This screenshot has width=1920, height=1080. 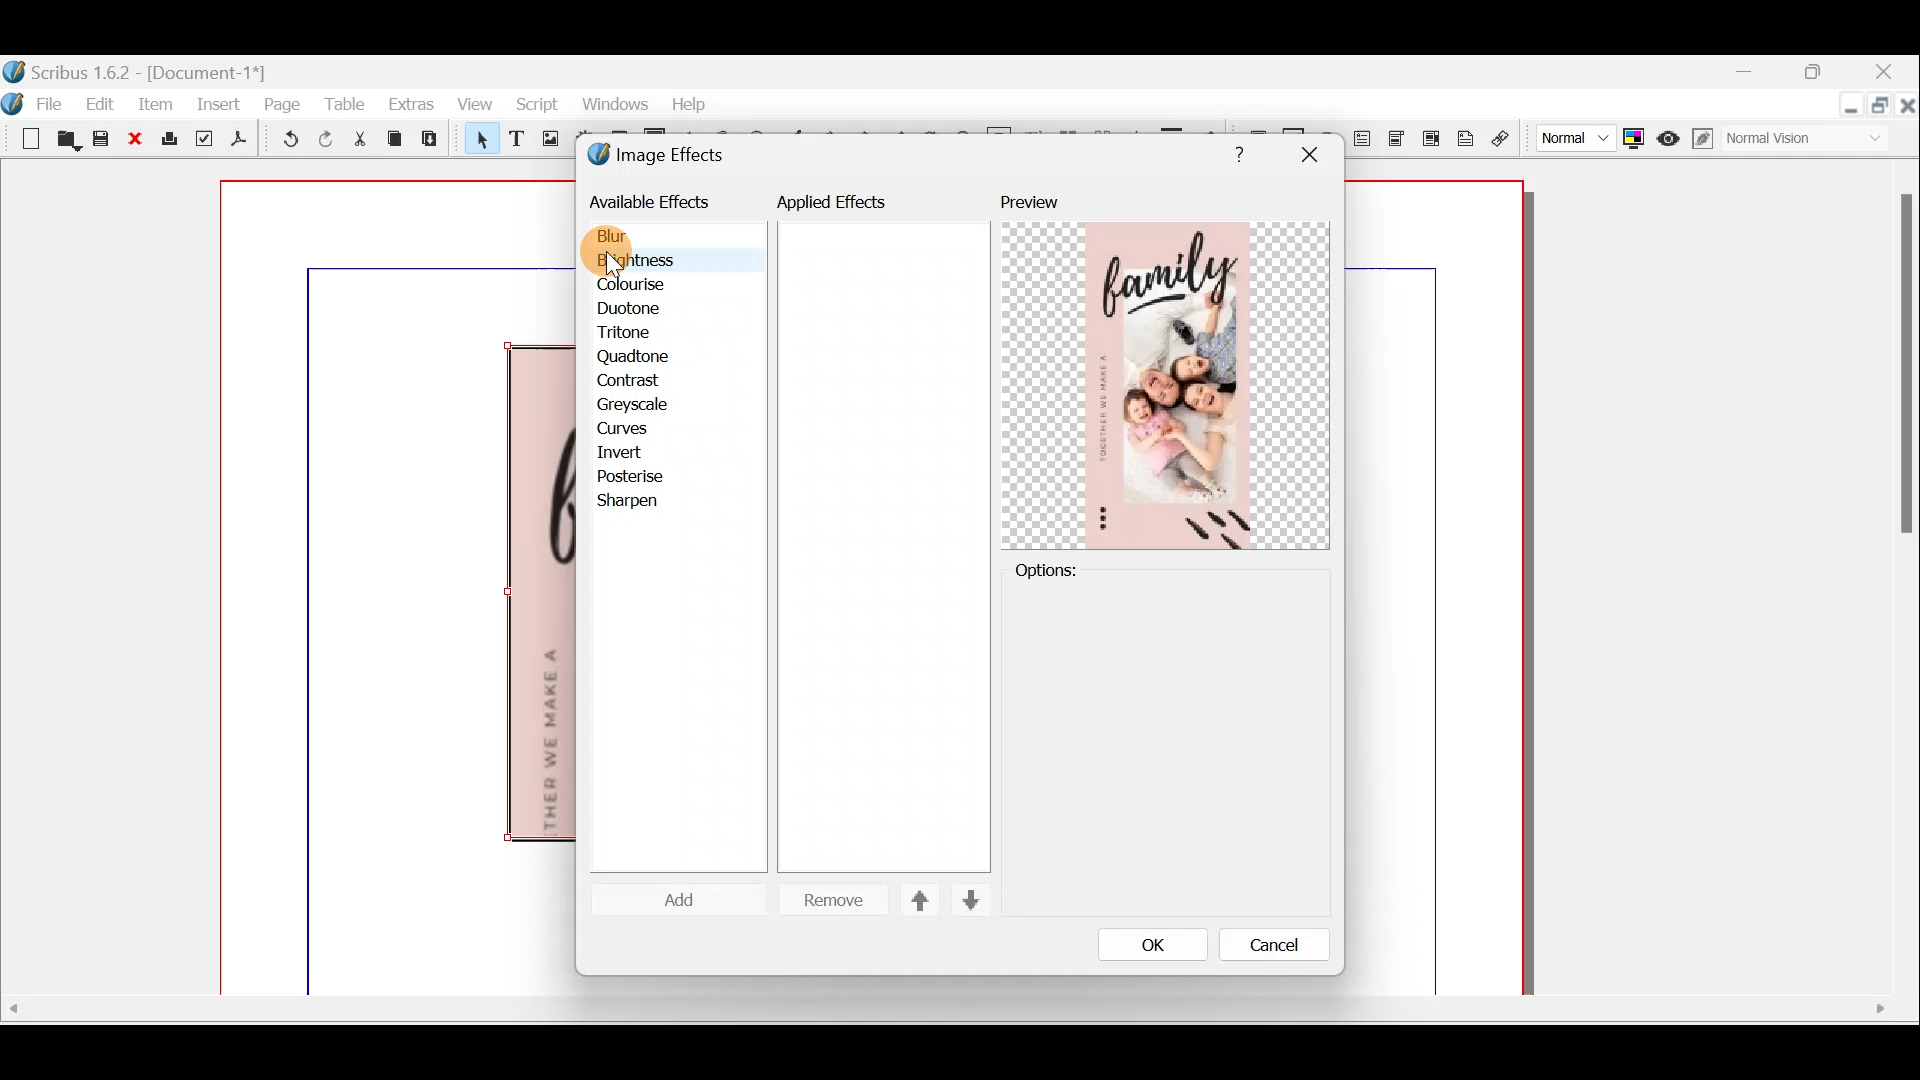 I want to click on cursor, so click(x=614, y=261).